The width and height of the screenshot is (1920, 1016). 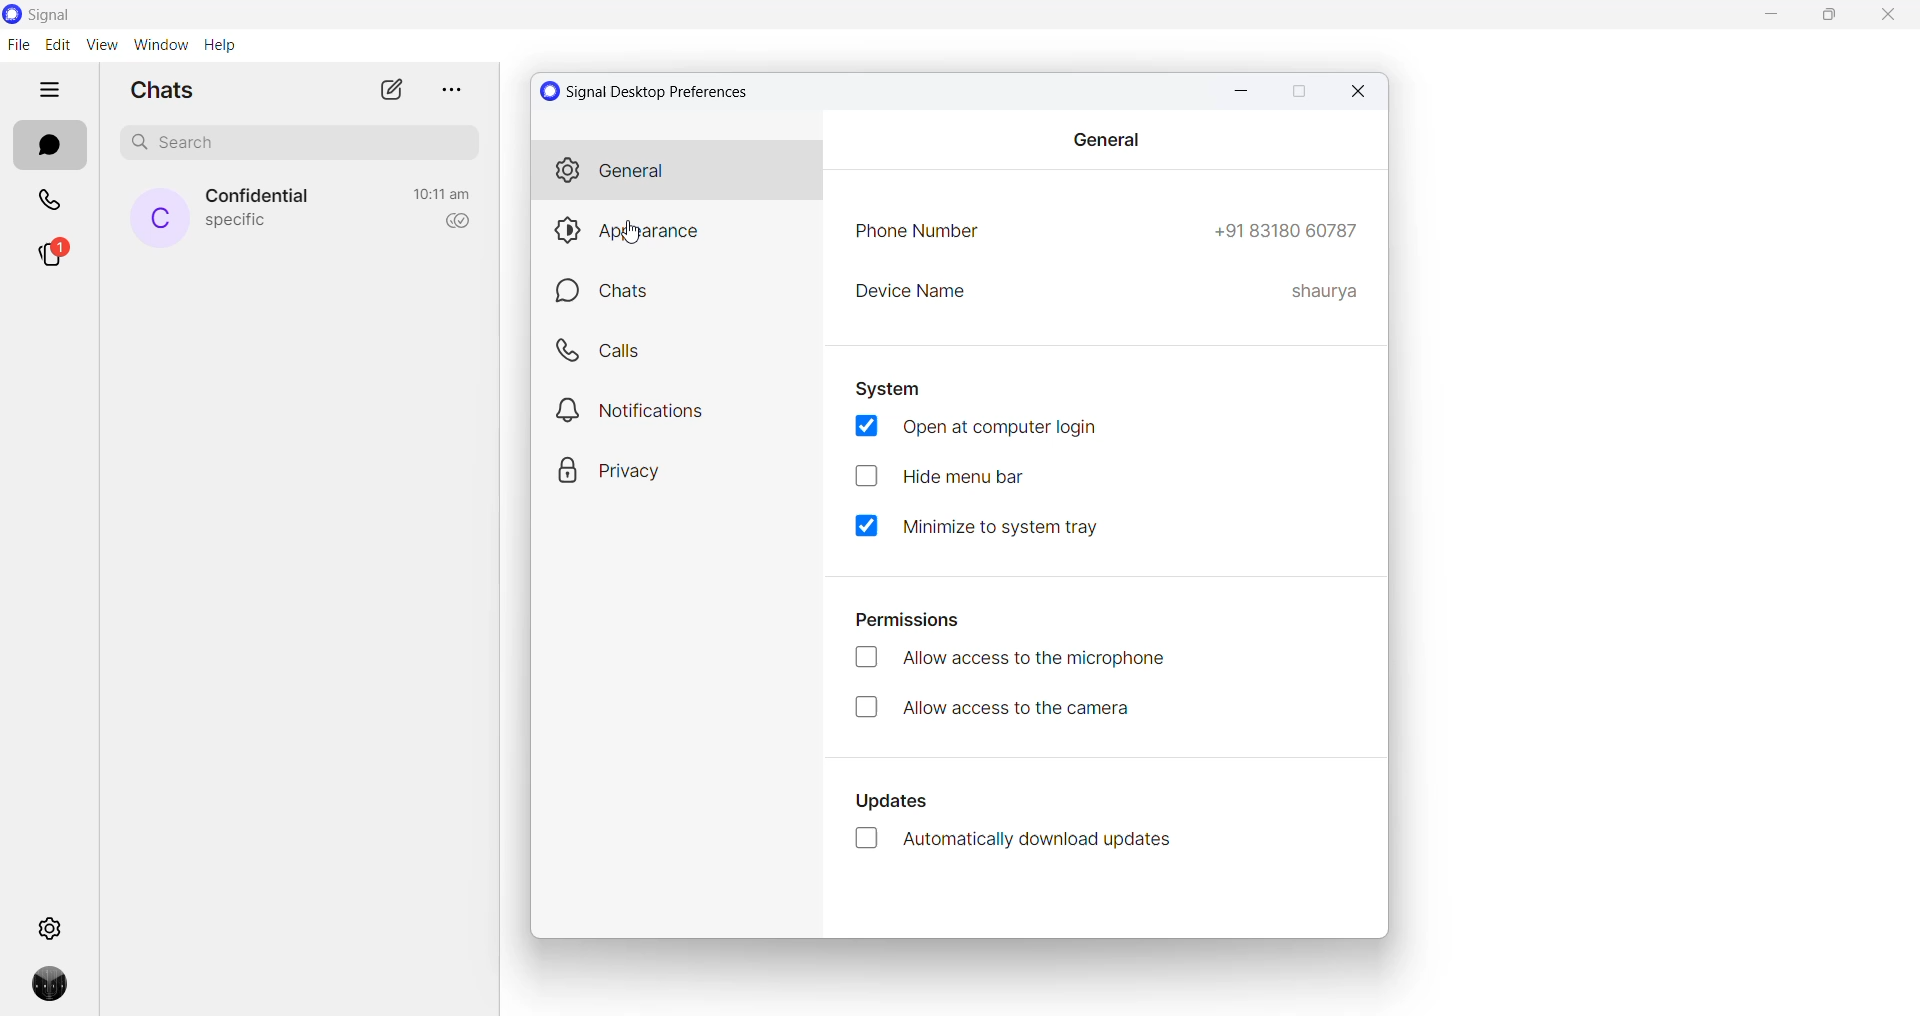 What do you see at coordinates (1323, 295) in the screenshot?
I see `name` at bounding box center [1323, 295].